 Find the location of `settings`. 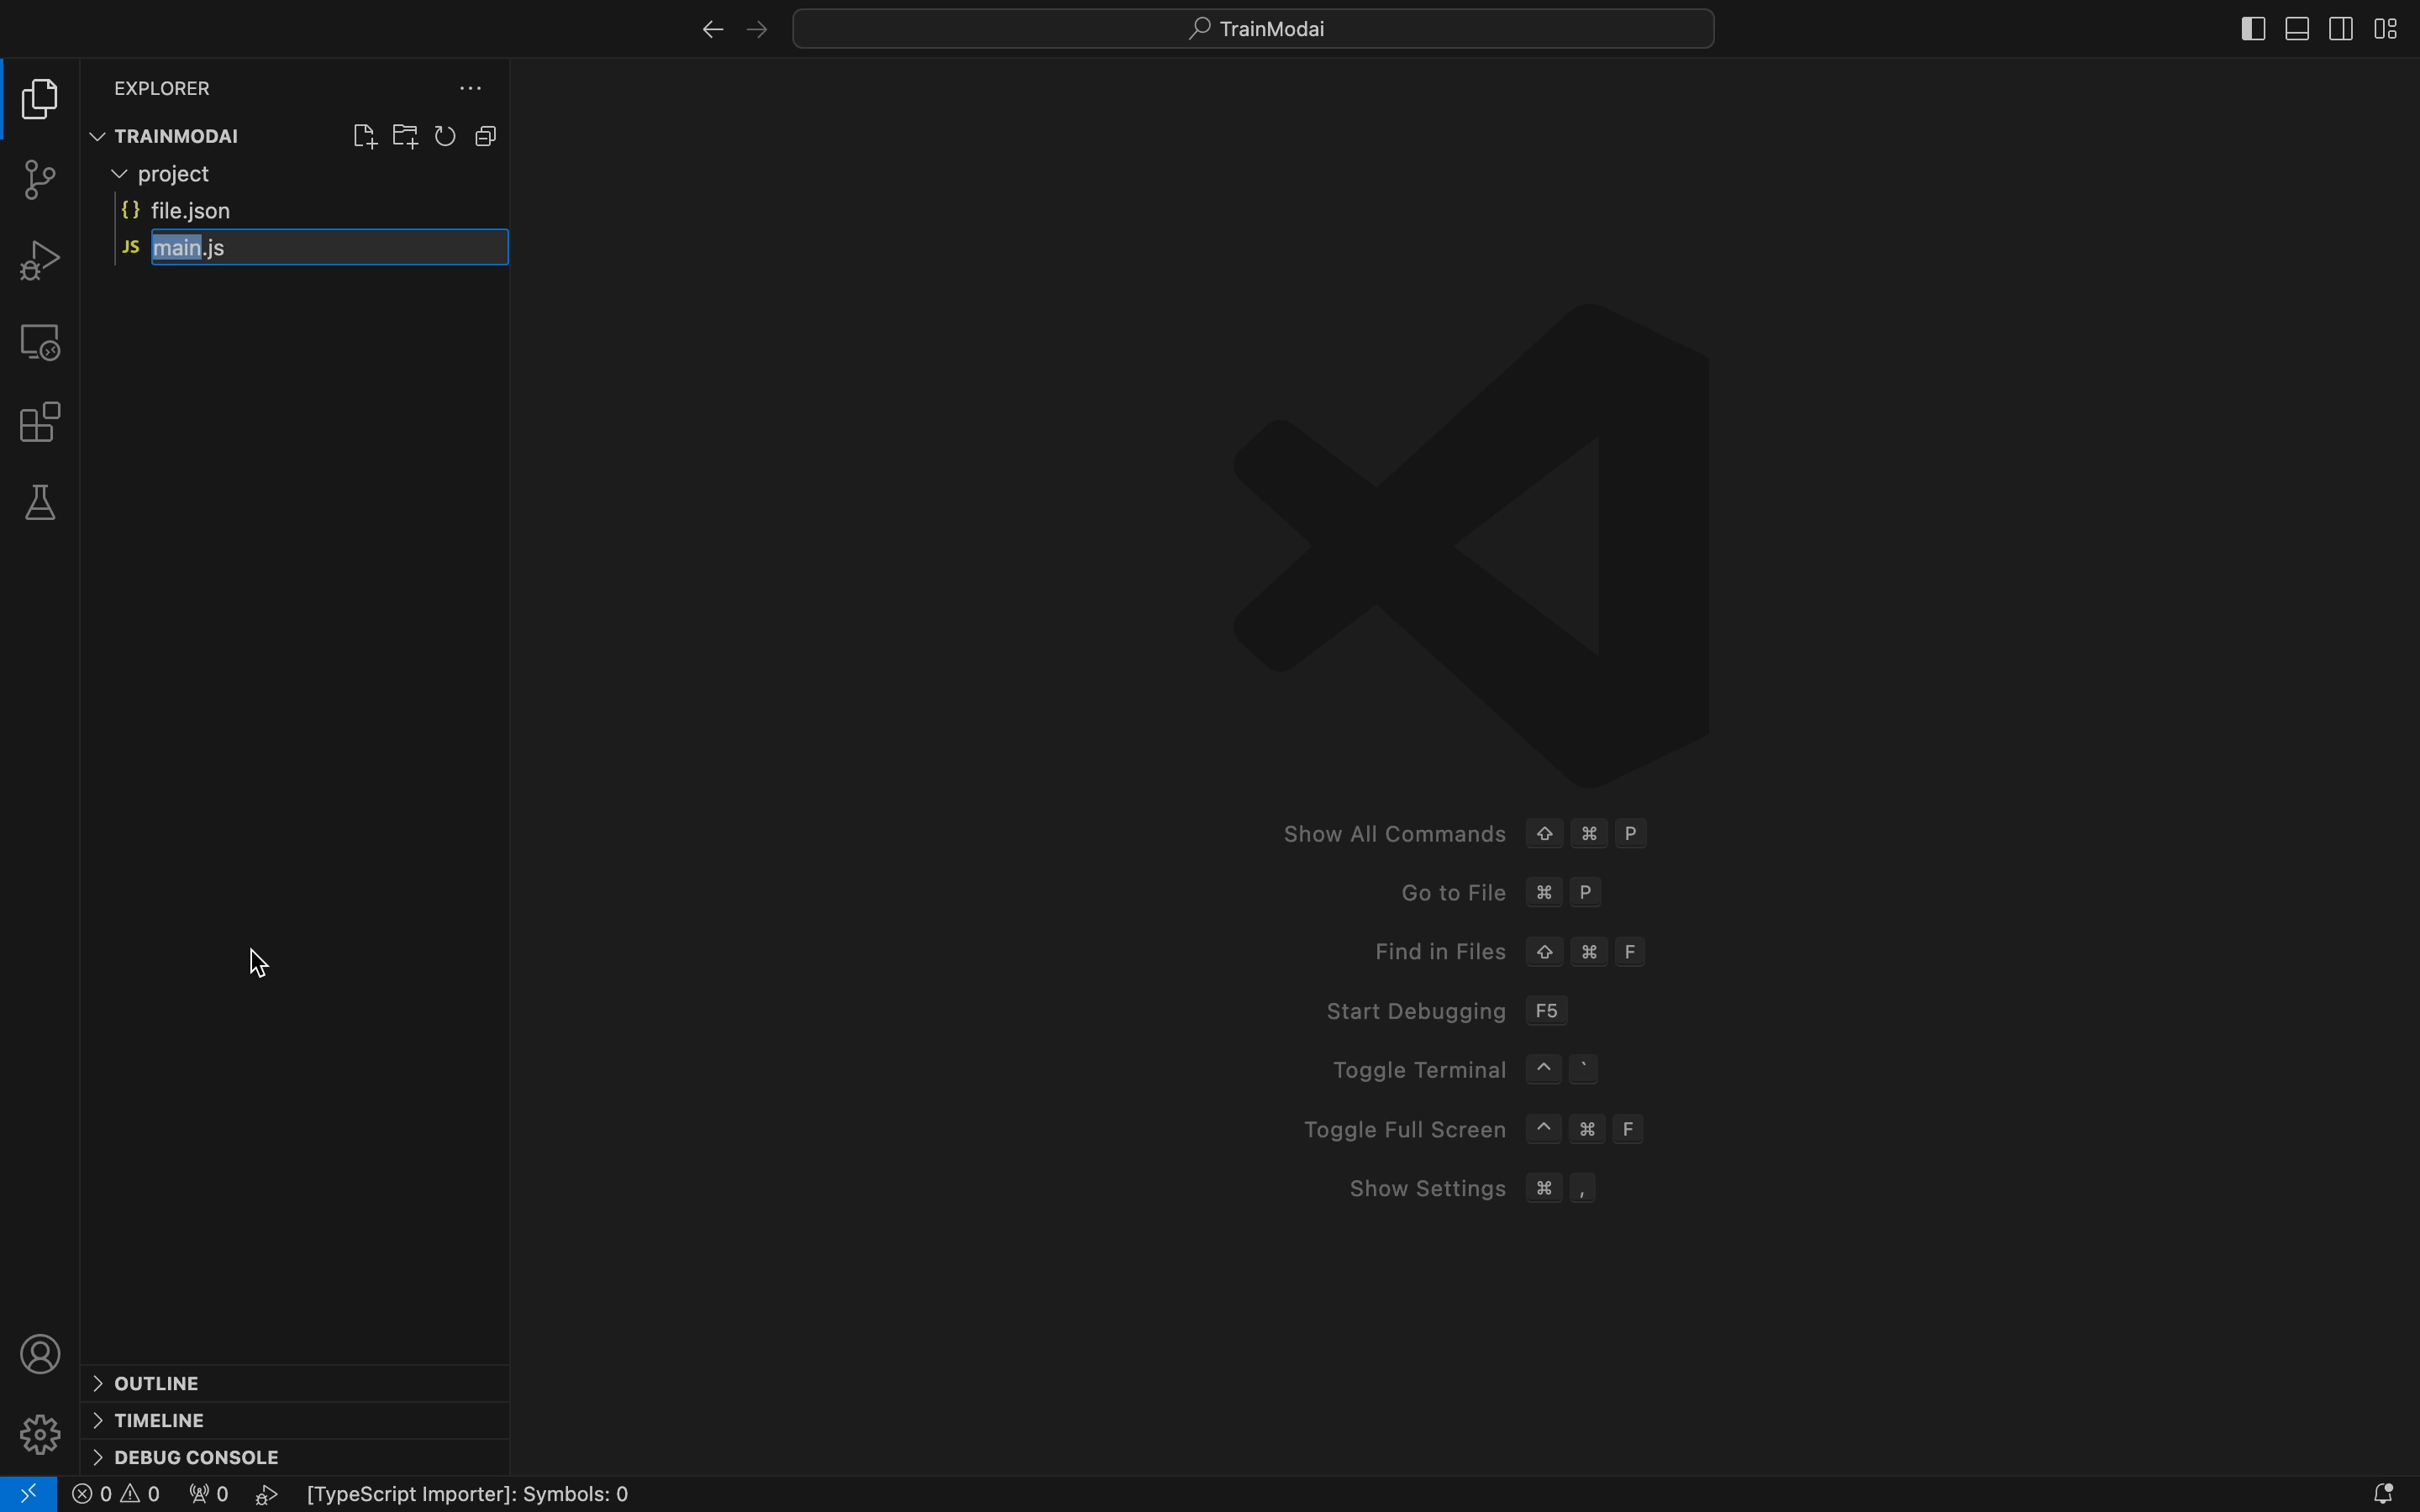

settings is located at coordinates (40, 1434).